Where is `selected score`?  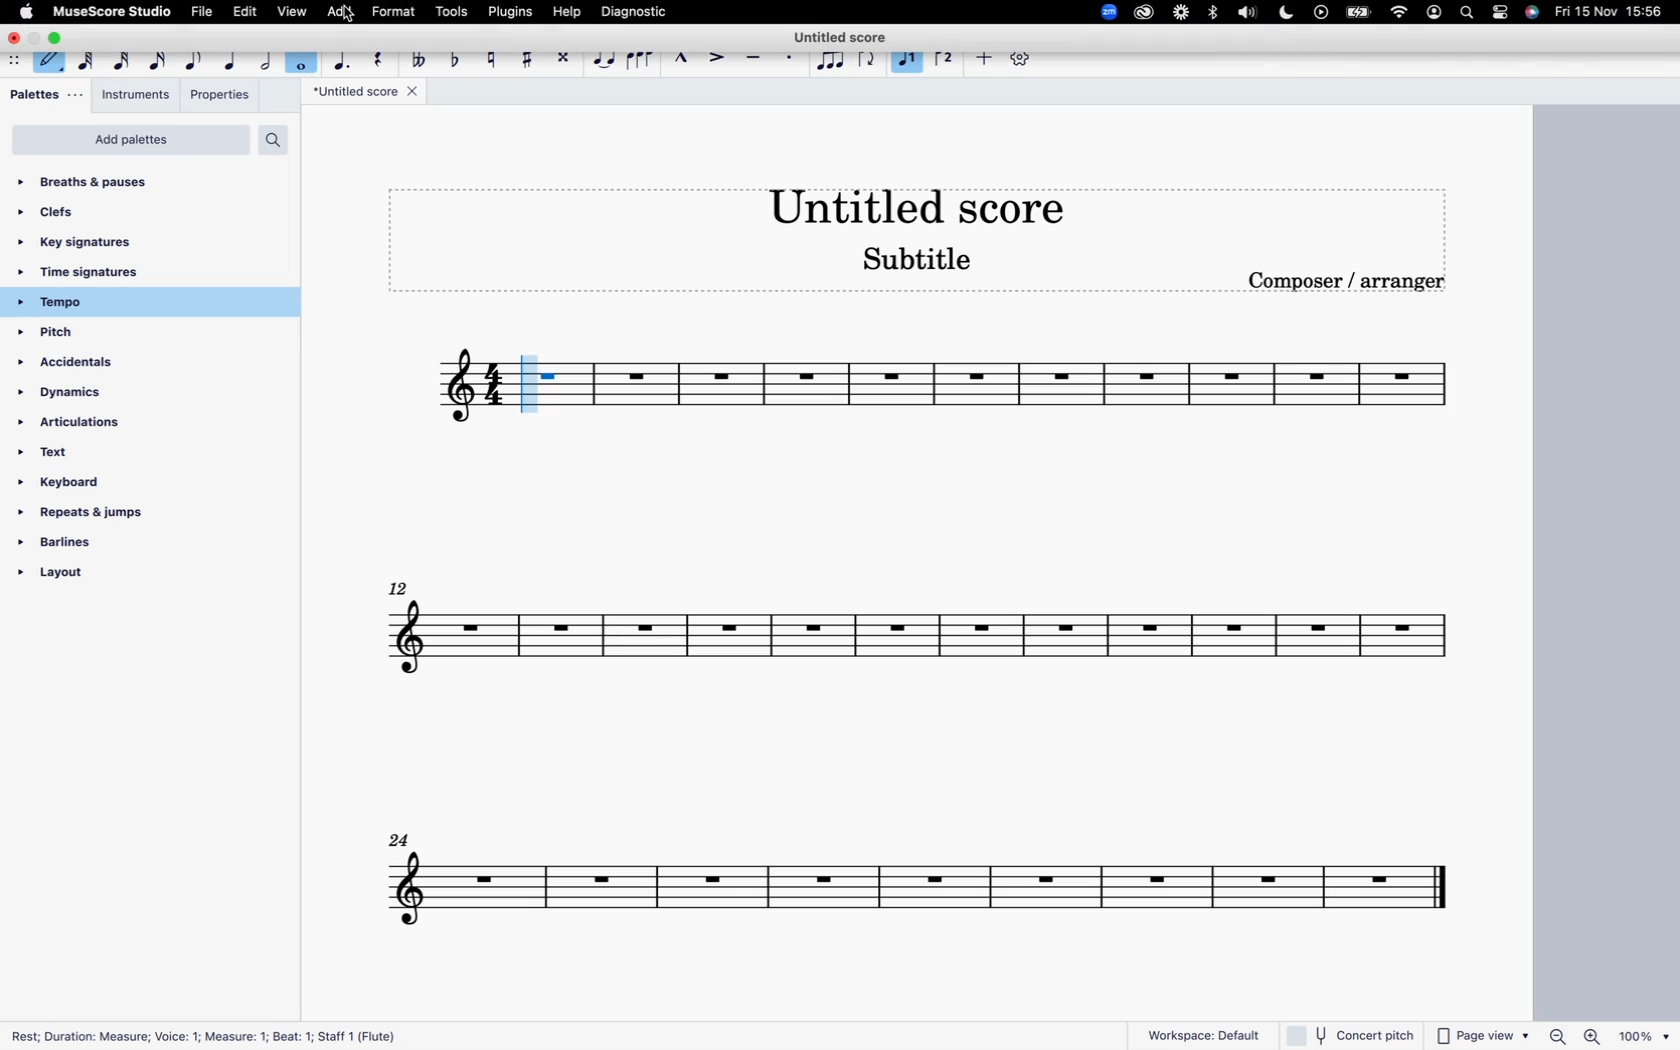 selected score is located at coordinates (543, 386).